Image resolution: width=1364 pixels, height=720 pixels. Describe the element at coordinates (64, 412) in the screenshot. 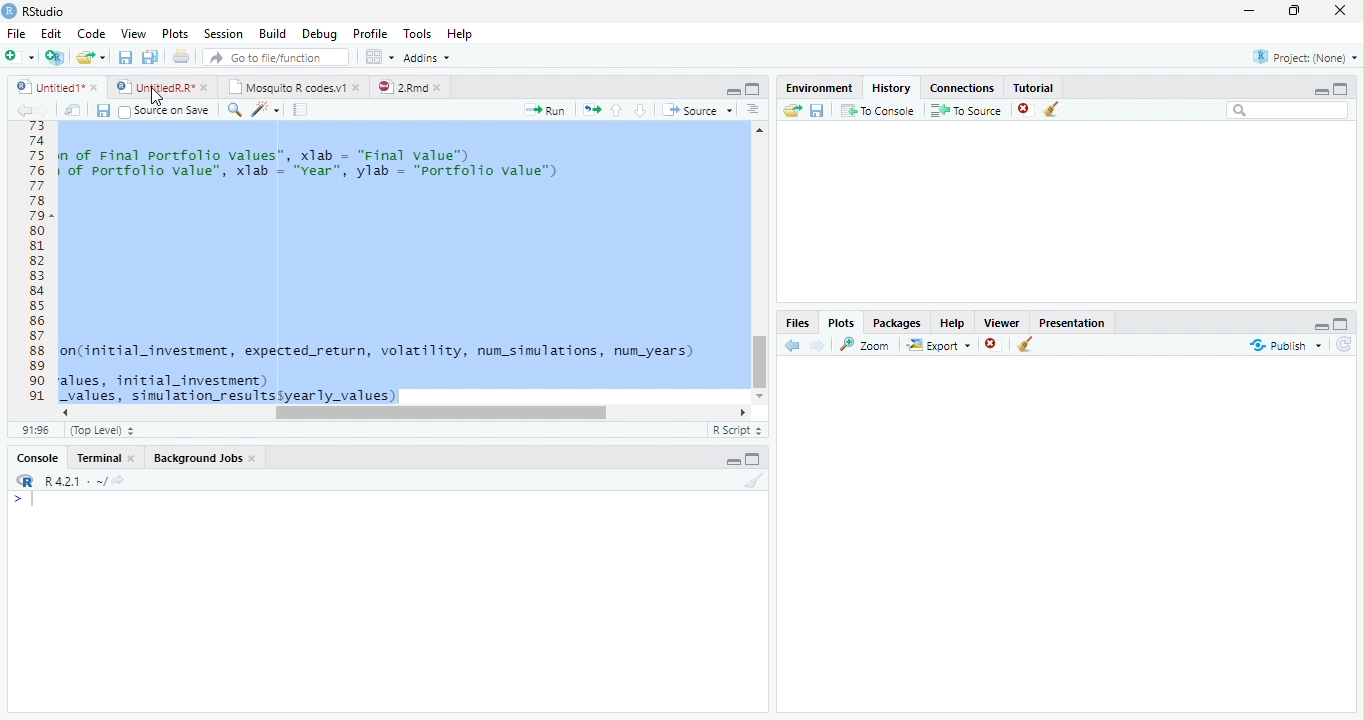

I see `Scroll Left` at that location.